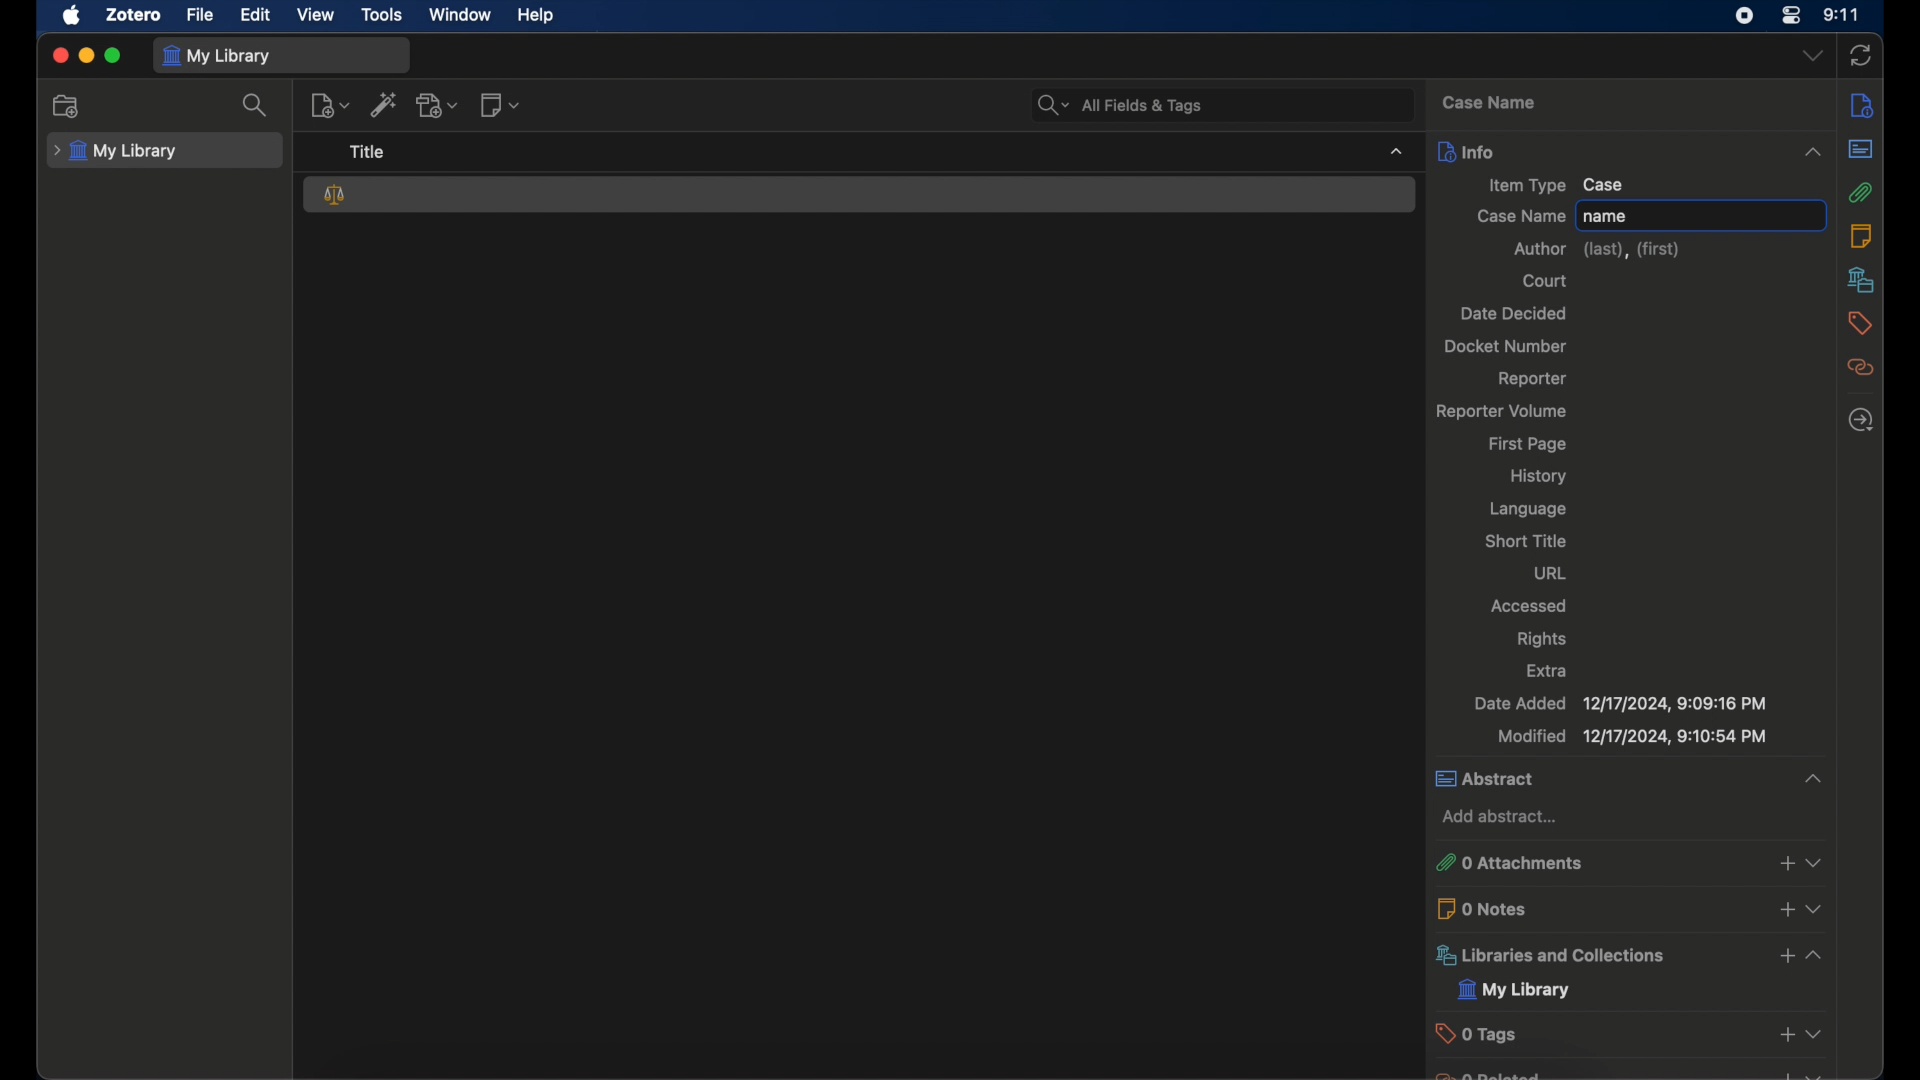 The image size is (1920, 1080). What do you see at coordinates (1606, 216) in the screenshot?
I see `name` at bounding box center [1606, 216].